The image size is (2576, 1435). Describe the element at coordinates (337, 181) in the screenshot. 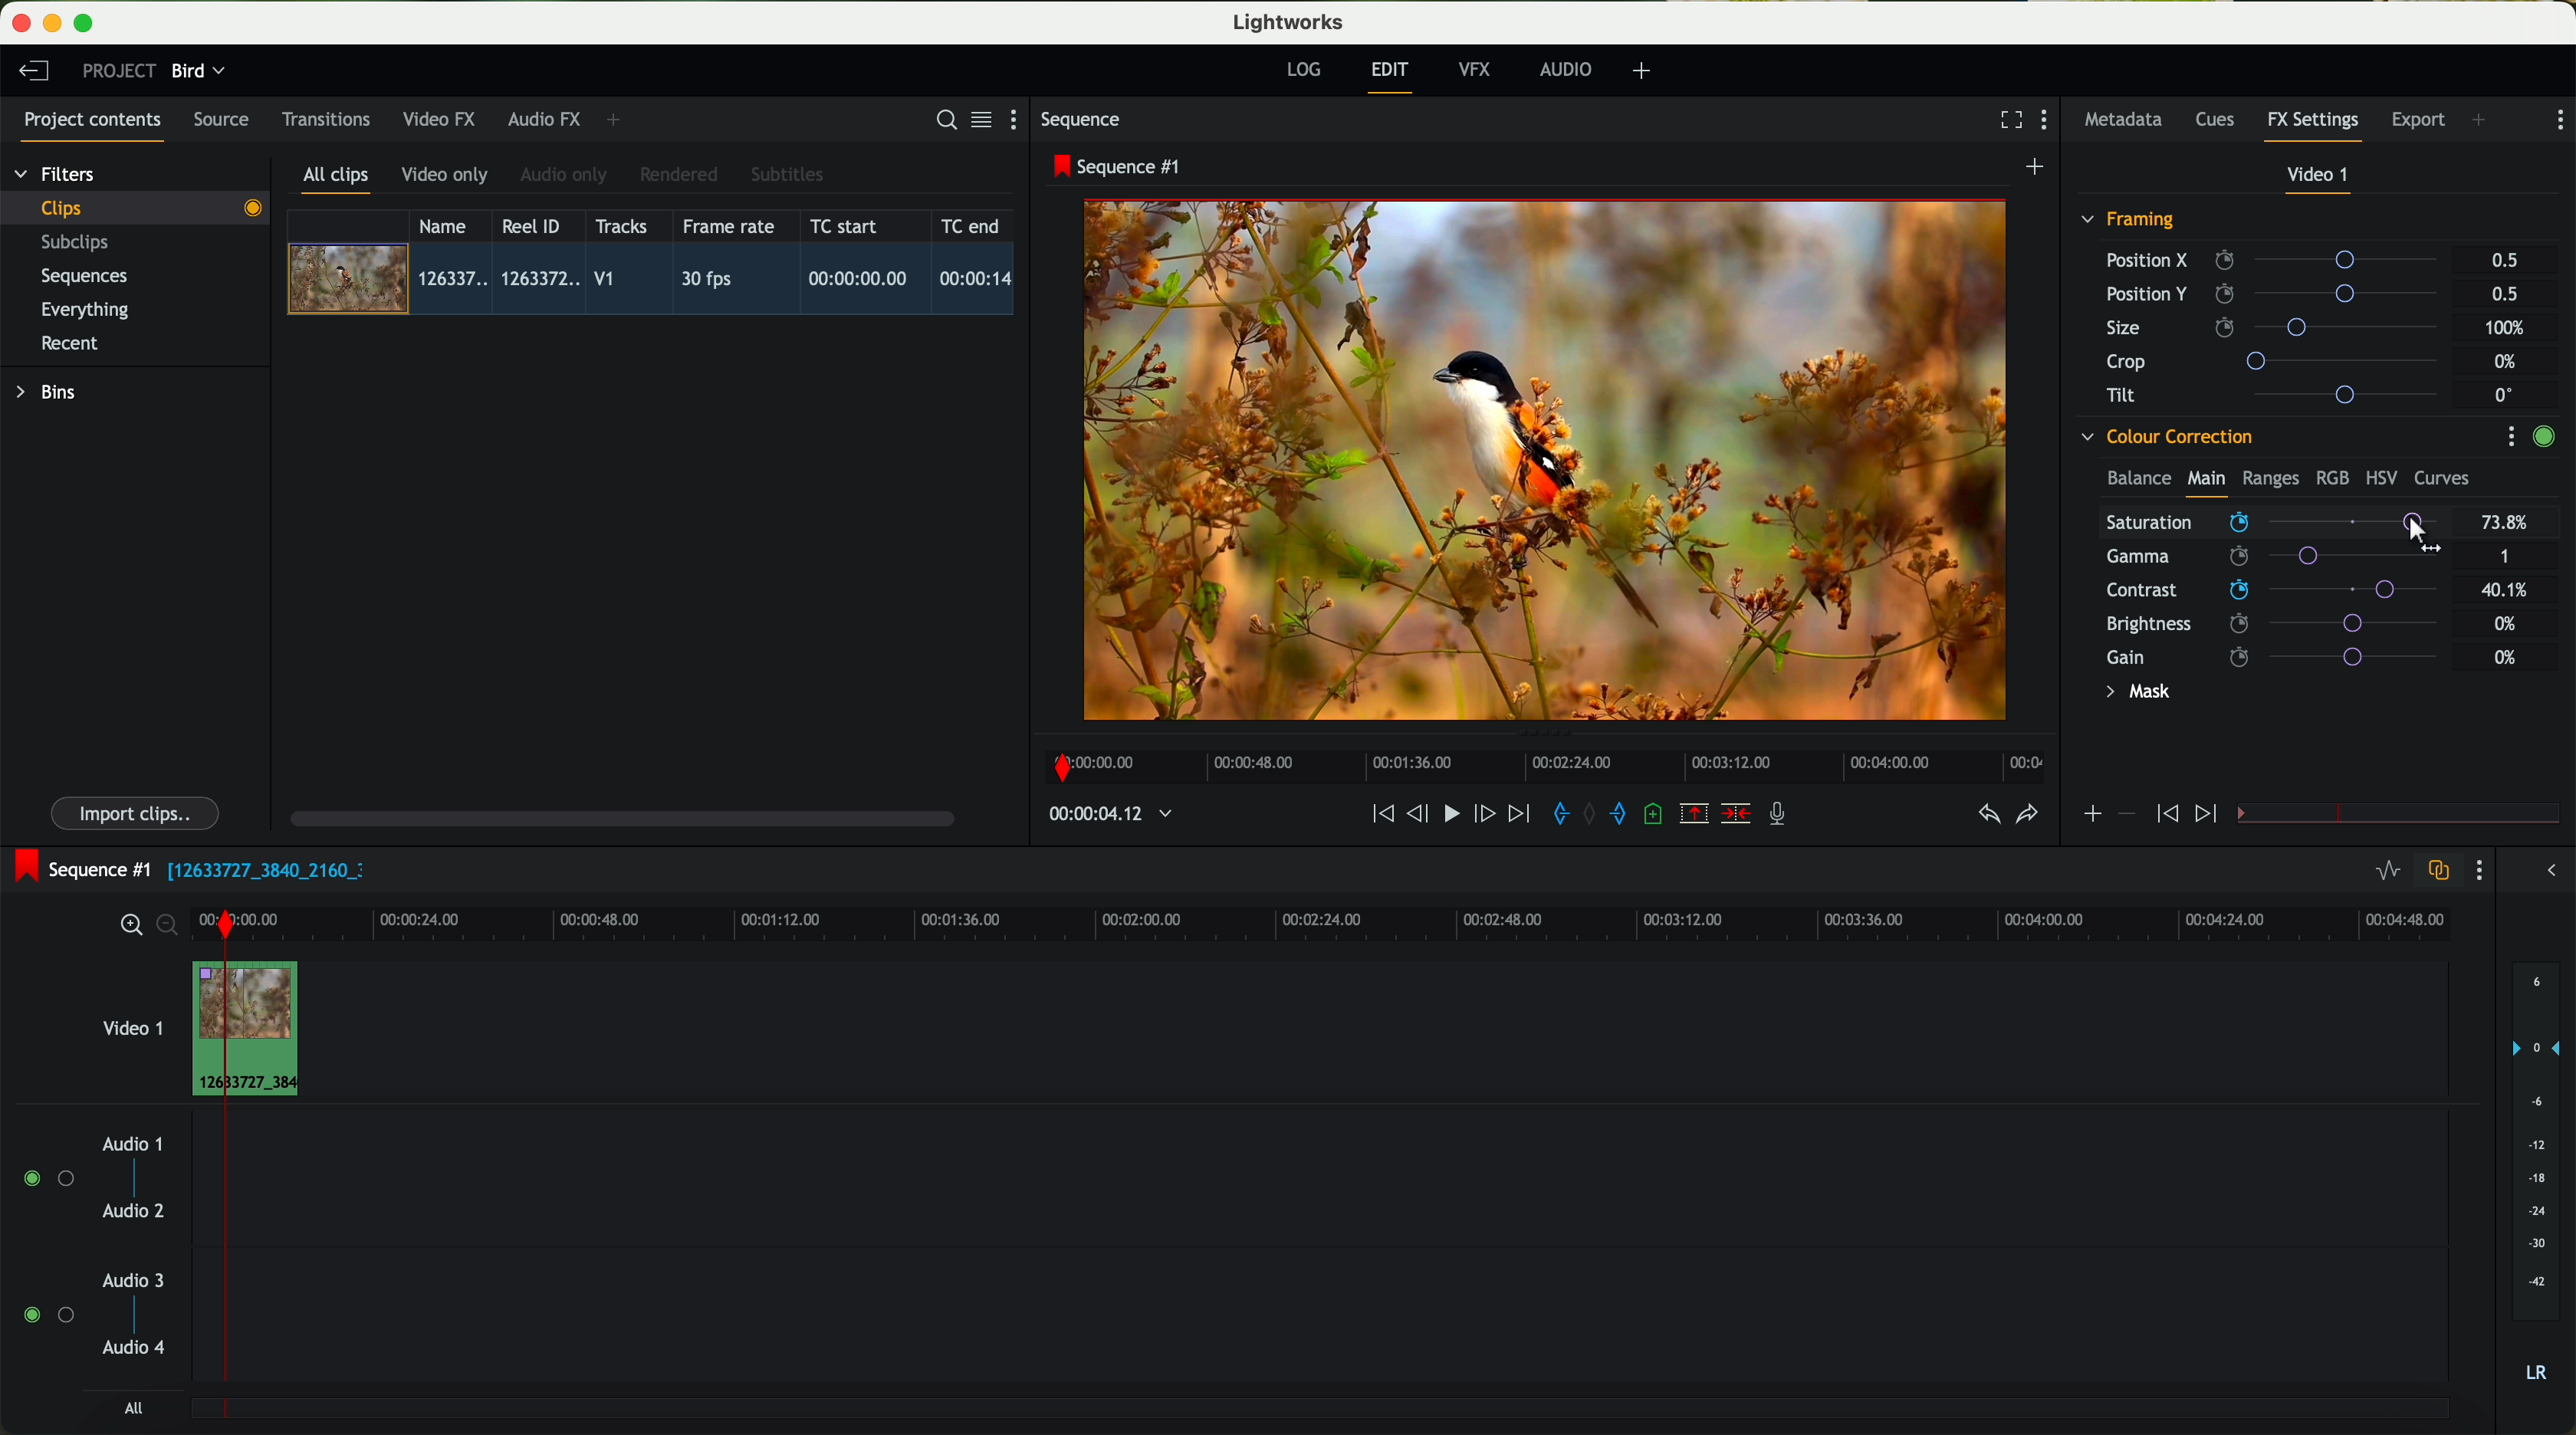

I see `all clips` at that location.